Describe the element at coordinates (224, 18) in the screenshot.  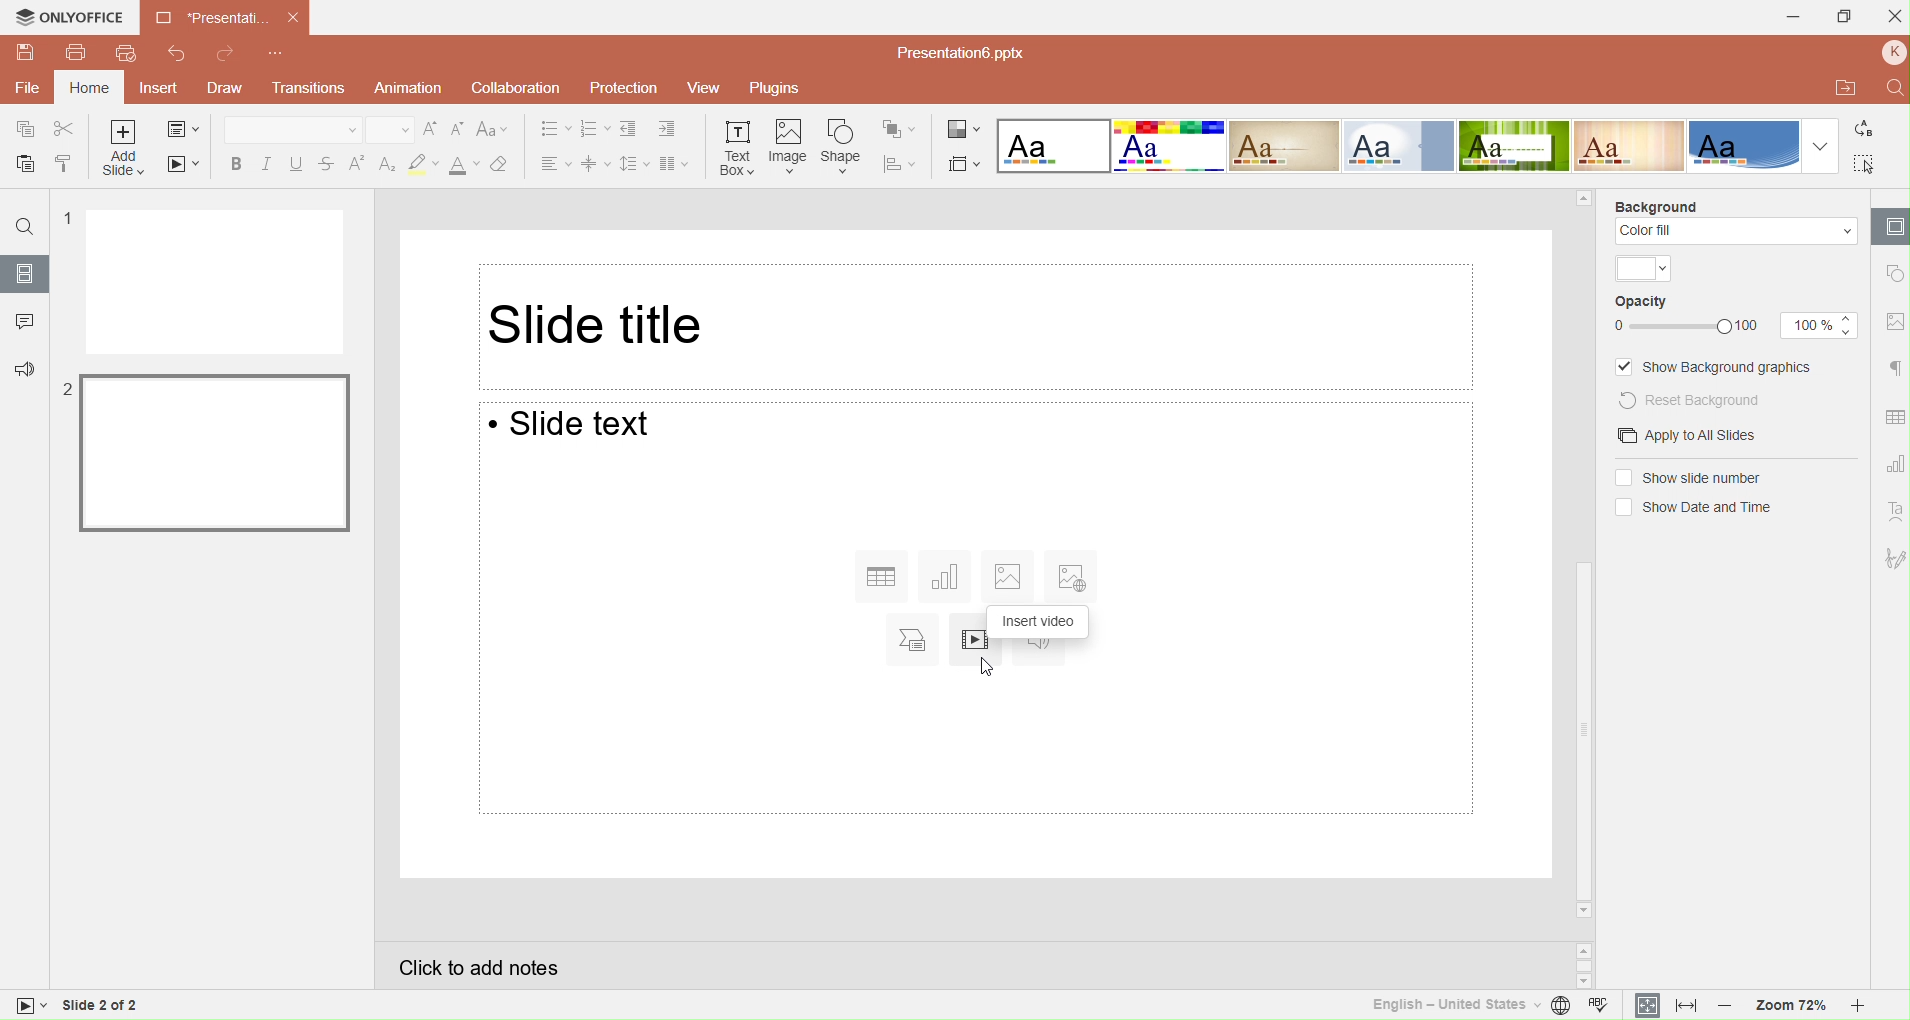
I see `Presentation Tab` at that location.